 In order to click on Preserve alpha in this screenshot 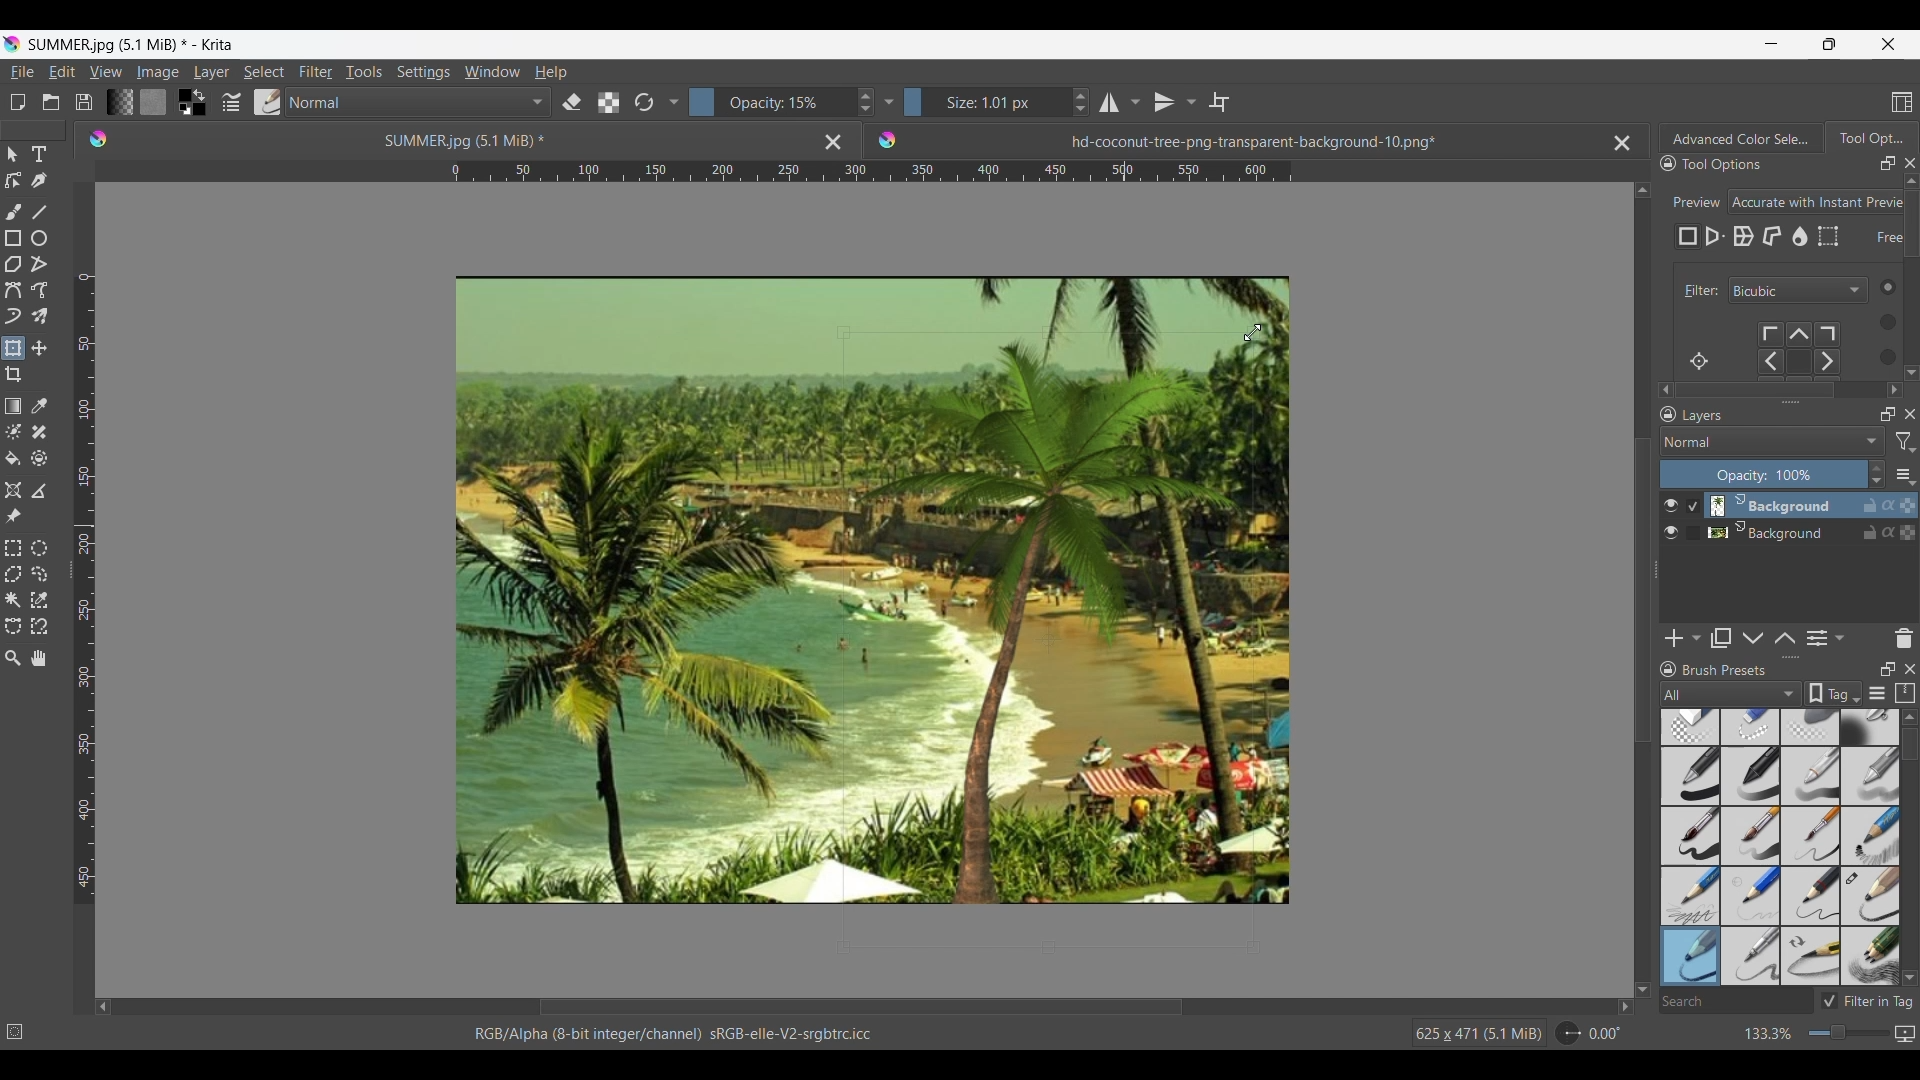, I will do `click(608, 103)`.